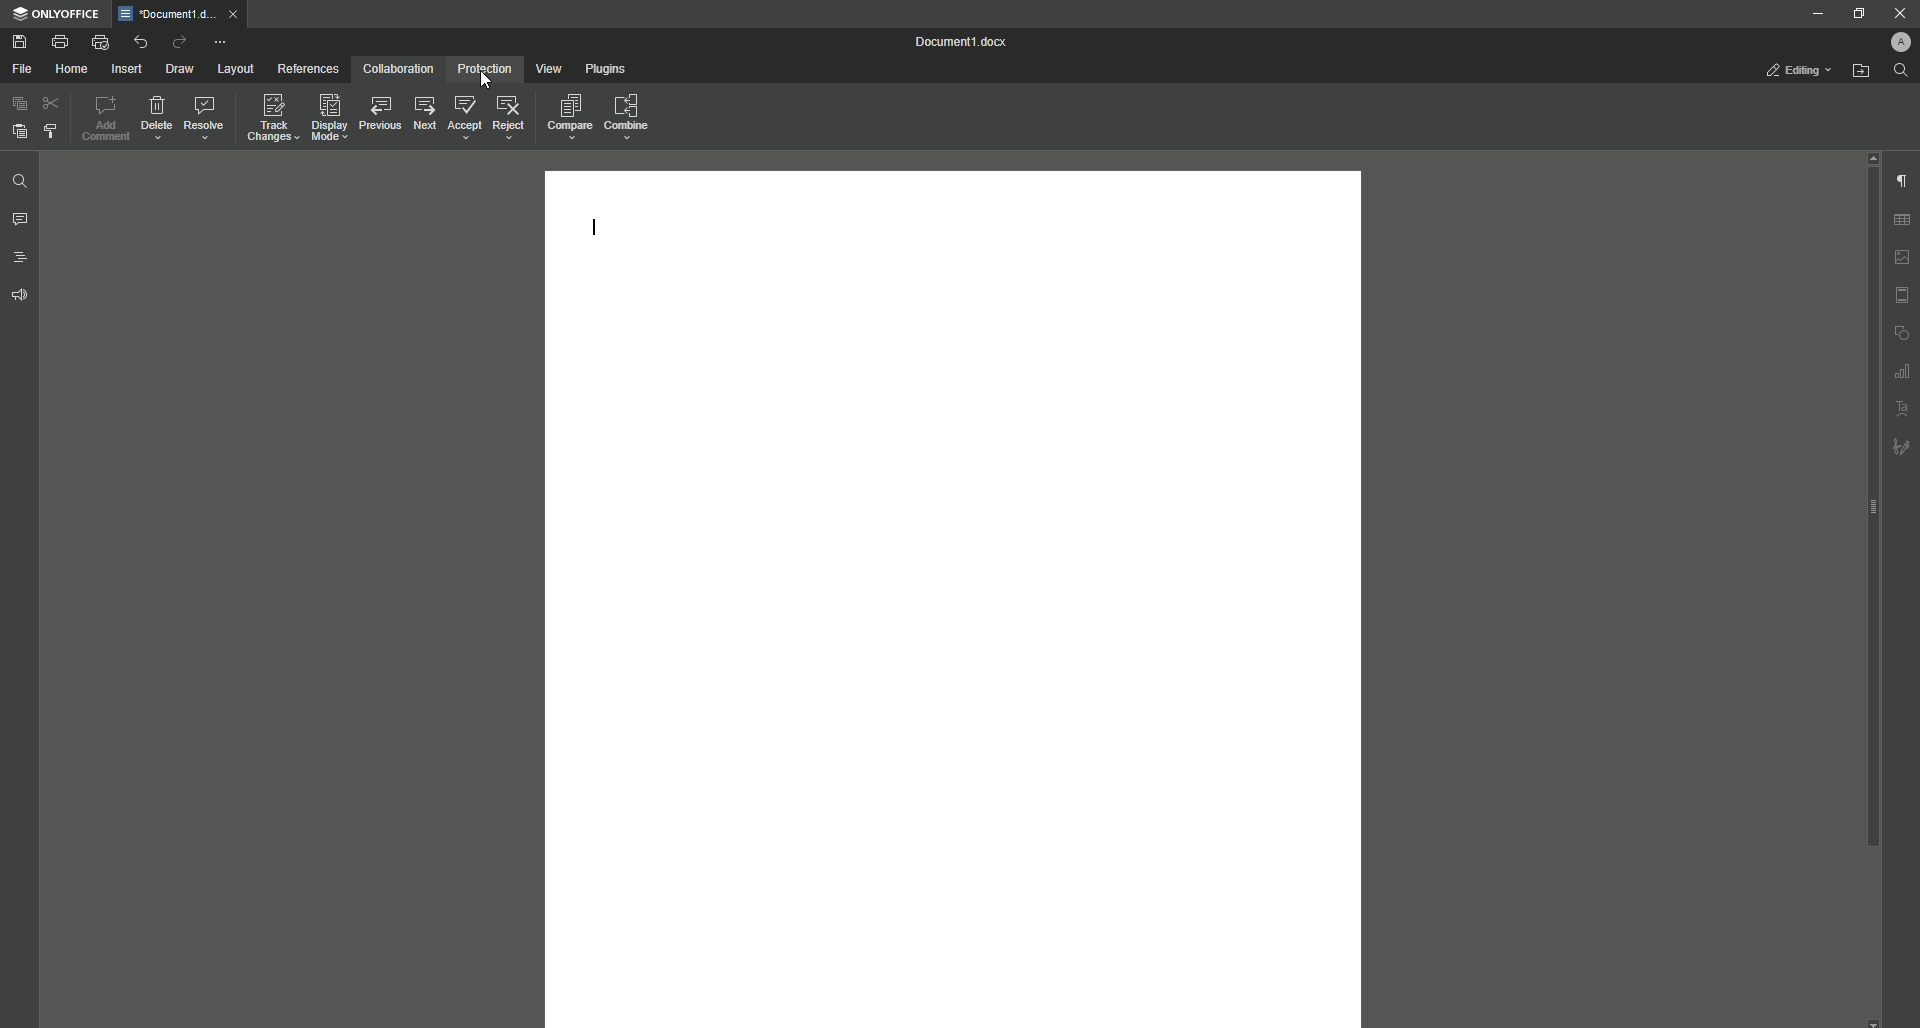 The image size is (1920, 1028). Describe the element at coordinates (233, 69) in the screenshot. I see `Layout` at that location.